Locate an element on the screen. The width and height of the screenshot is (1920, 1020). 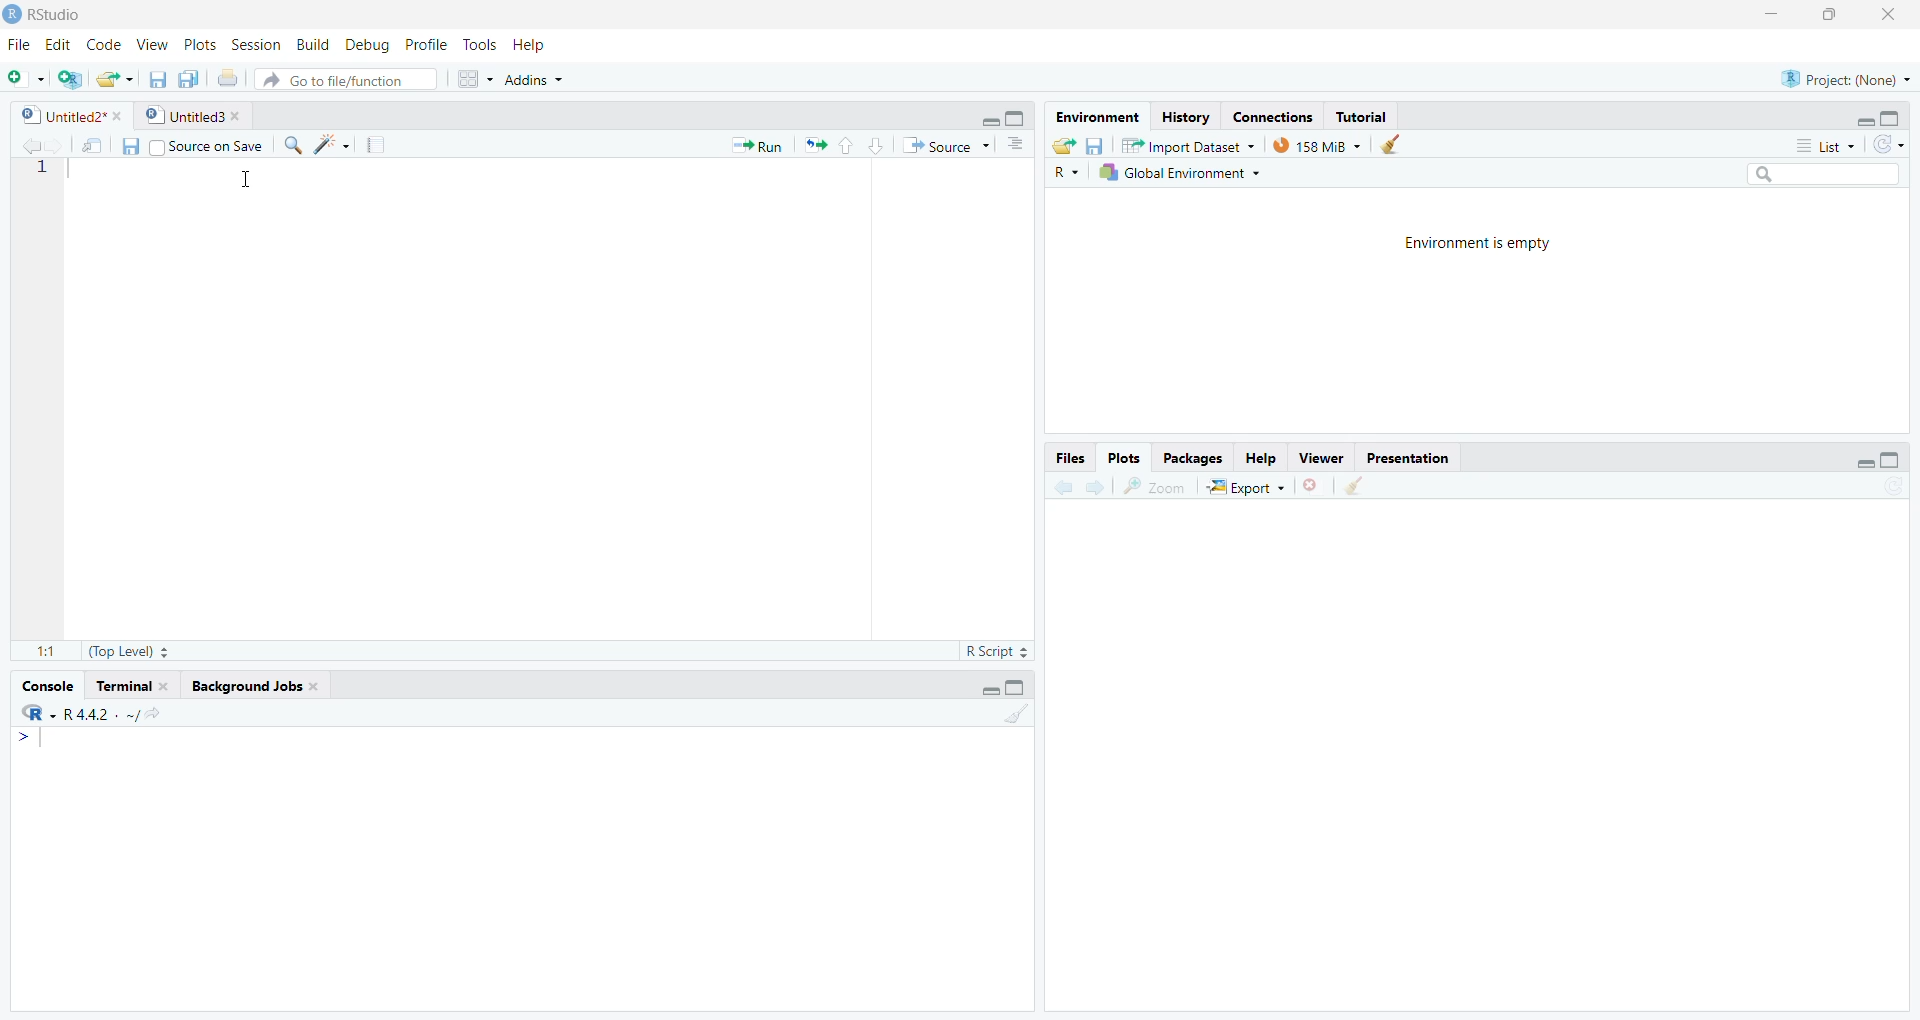
Print the current file is located at coordinates (226, 74).